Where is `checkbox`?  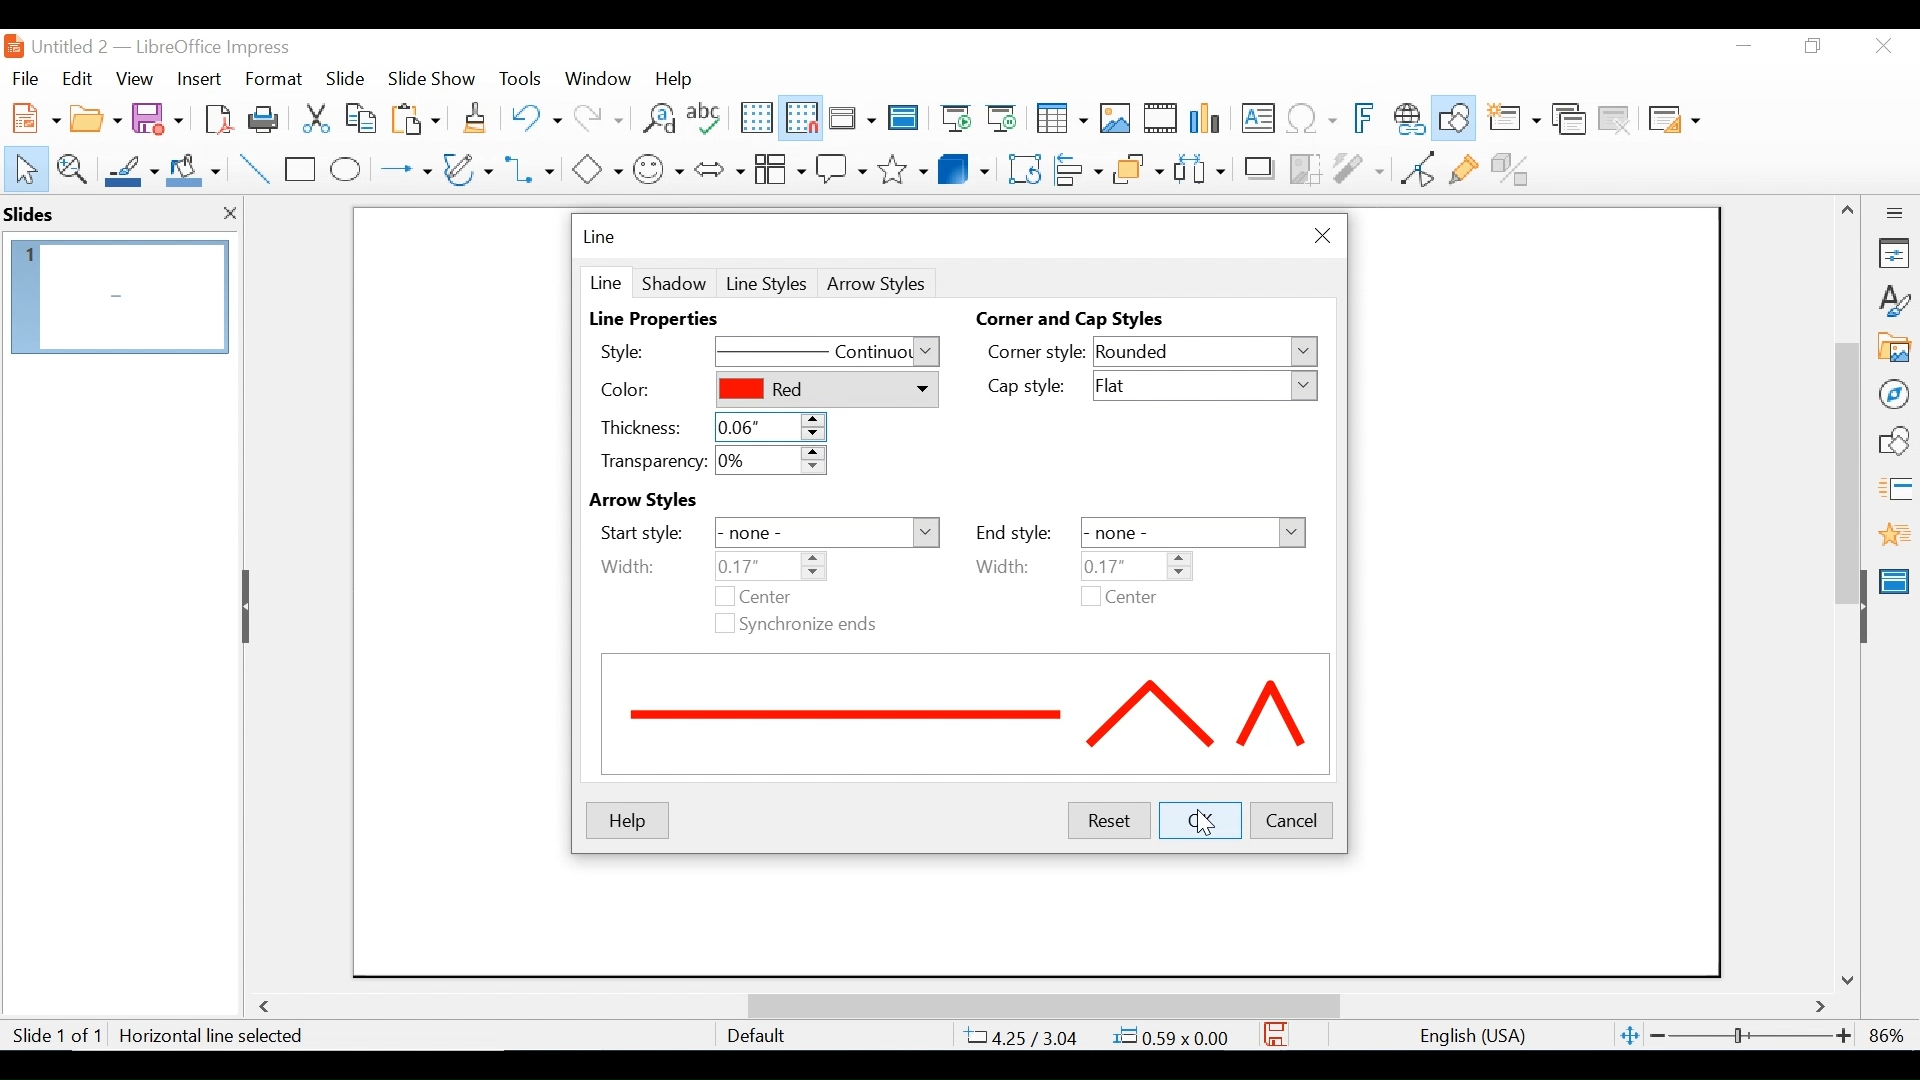
checkbox is located at coordinates (1091, 596).